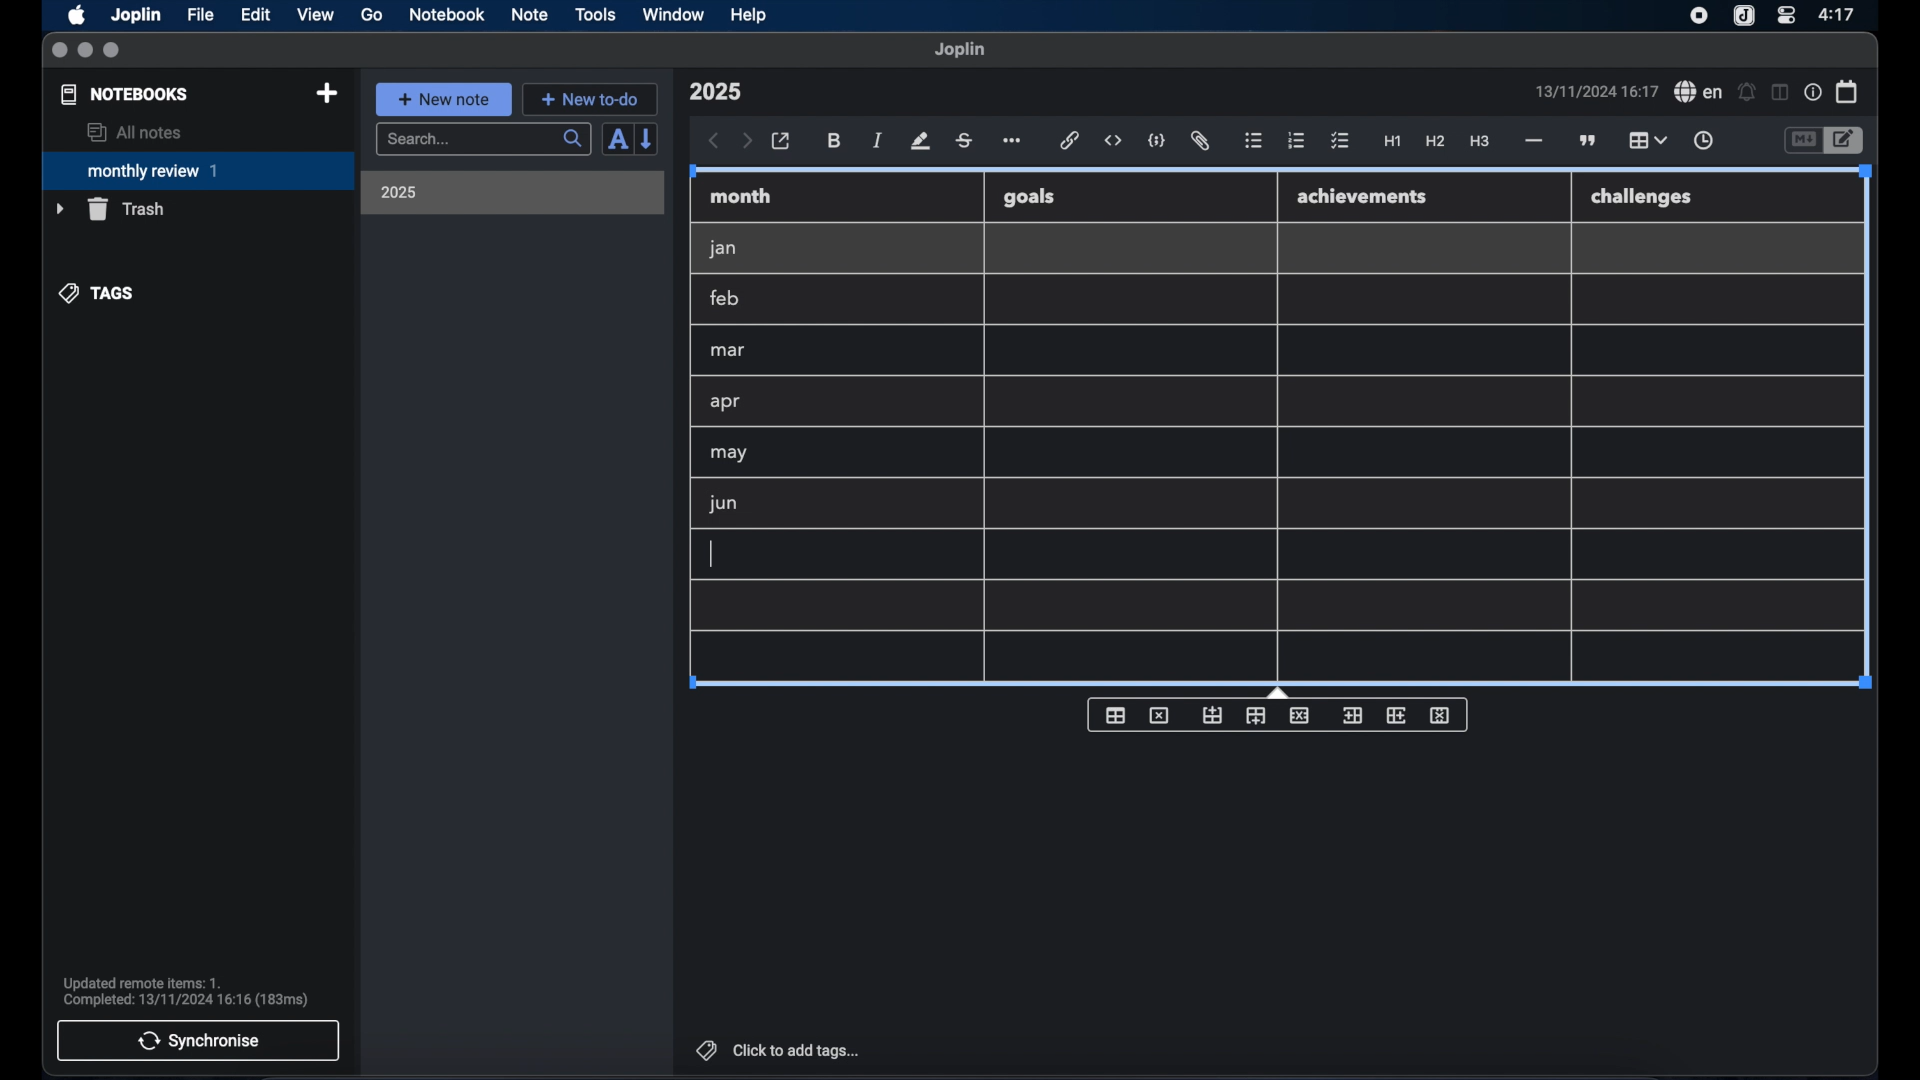  I want to click on highlight, so click(920, 141).